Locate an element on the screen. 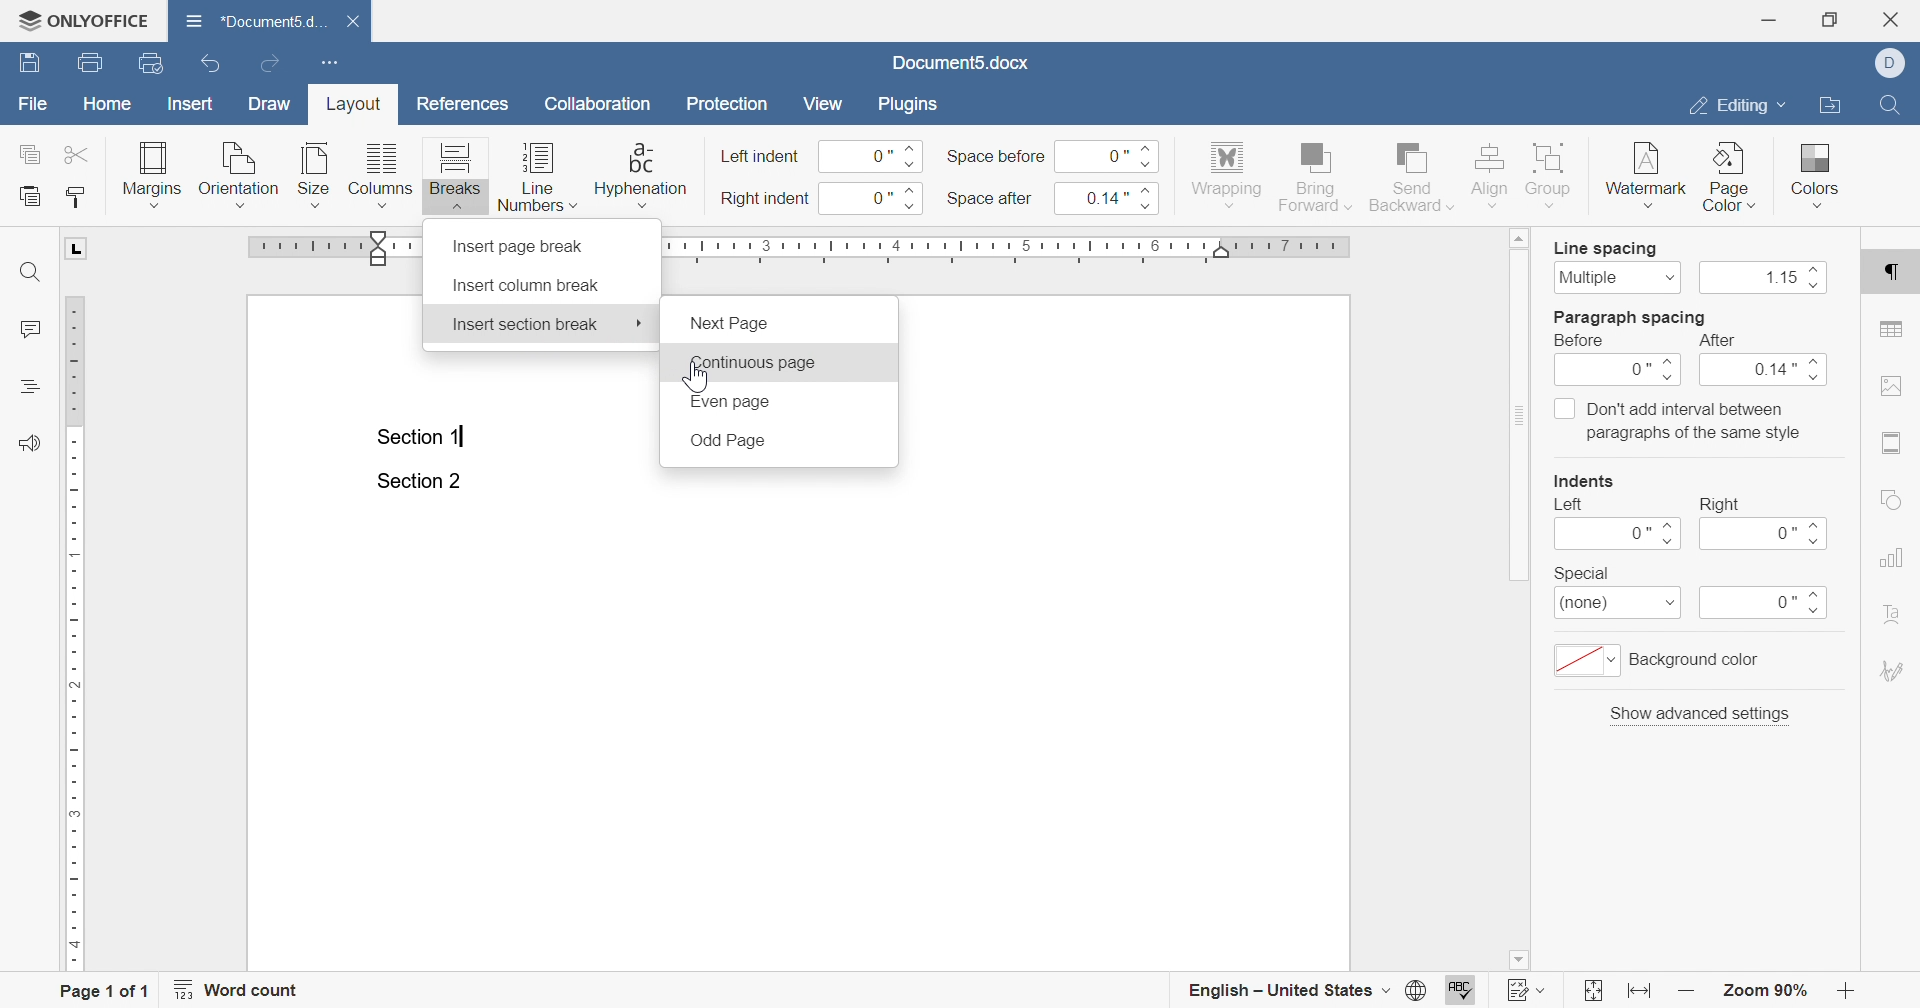 The width and height of the screenshot is (1920, 1008). view is located at coordinates (825, 104).